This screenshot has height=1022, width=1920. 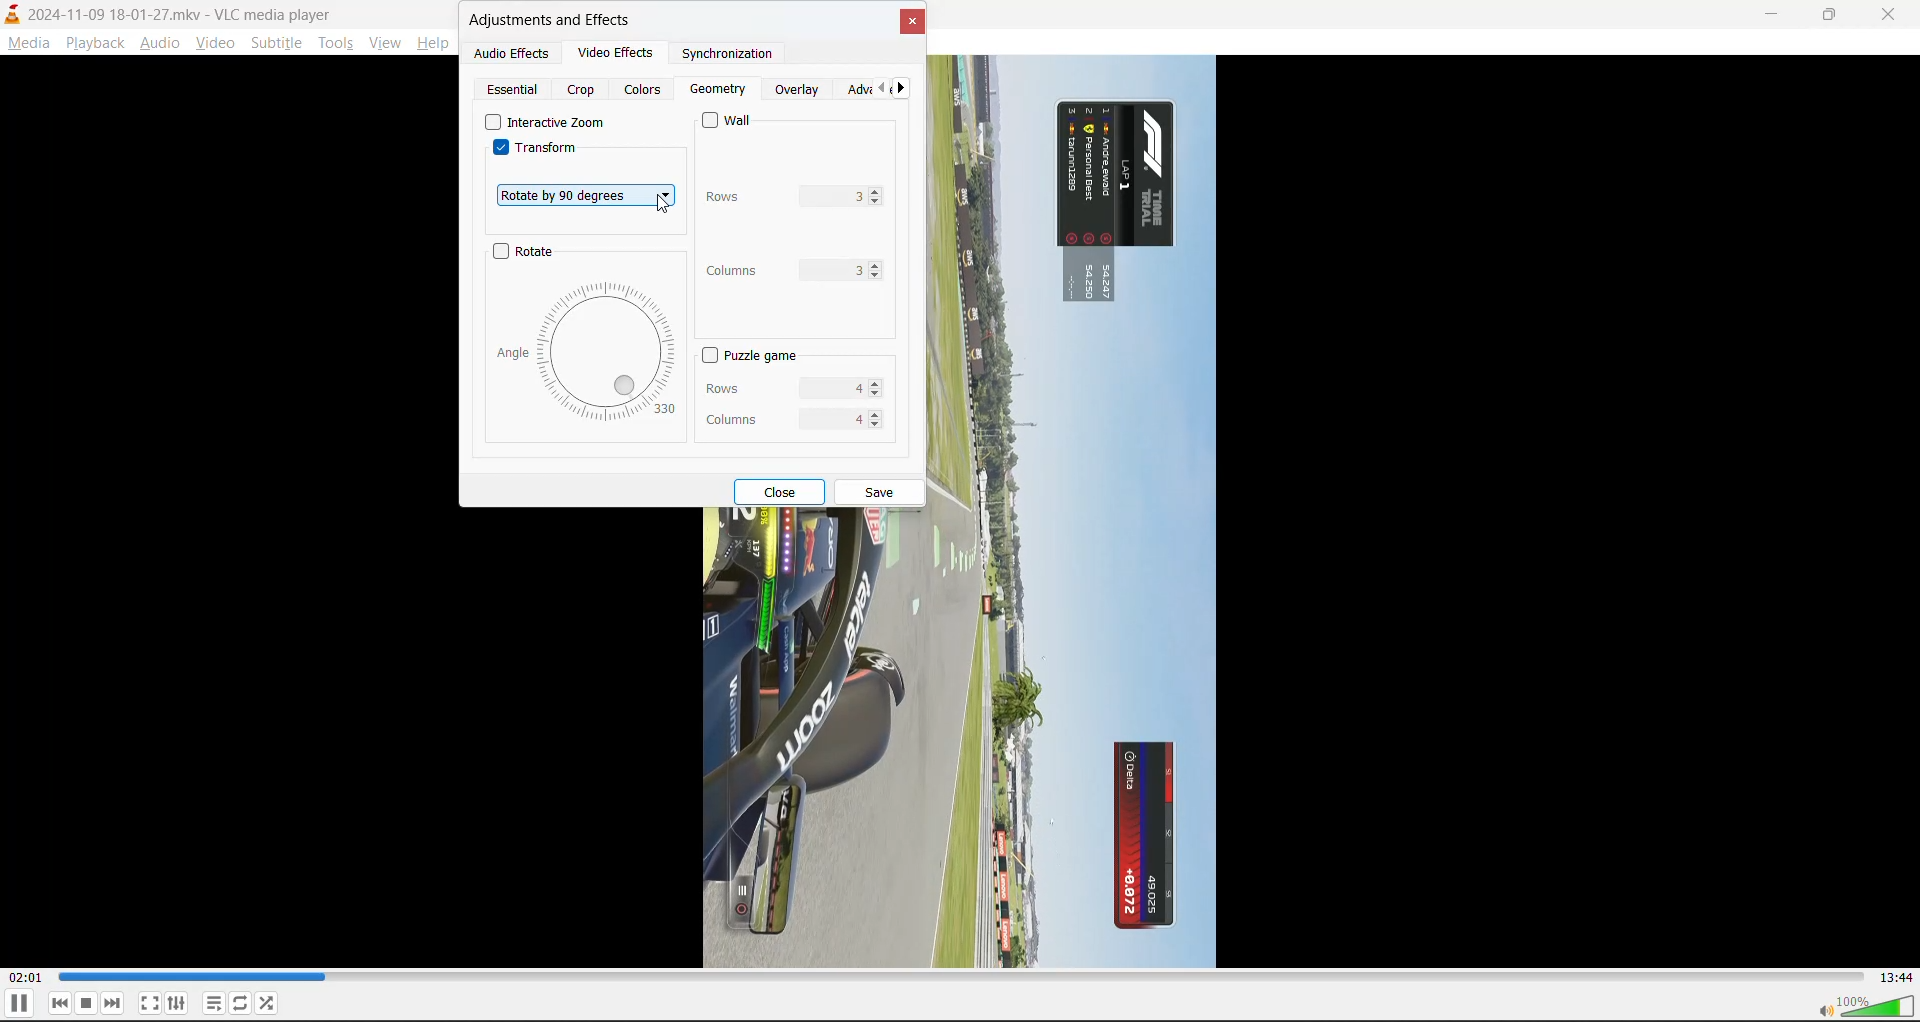 What do you see at coordinates (875, 383) in the screenshot?
I see `Increase` at bounding box center [875, 383].